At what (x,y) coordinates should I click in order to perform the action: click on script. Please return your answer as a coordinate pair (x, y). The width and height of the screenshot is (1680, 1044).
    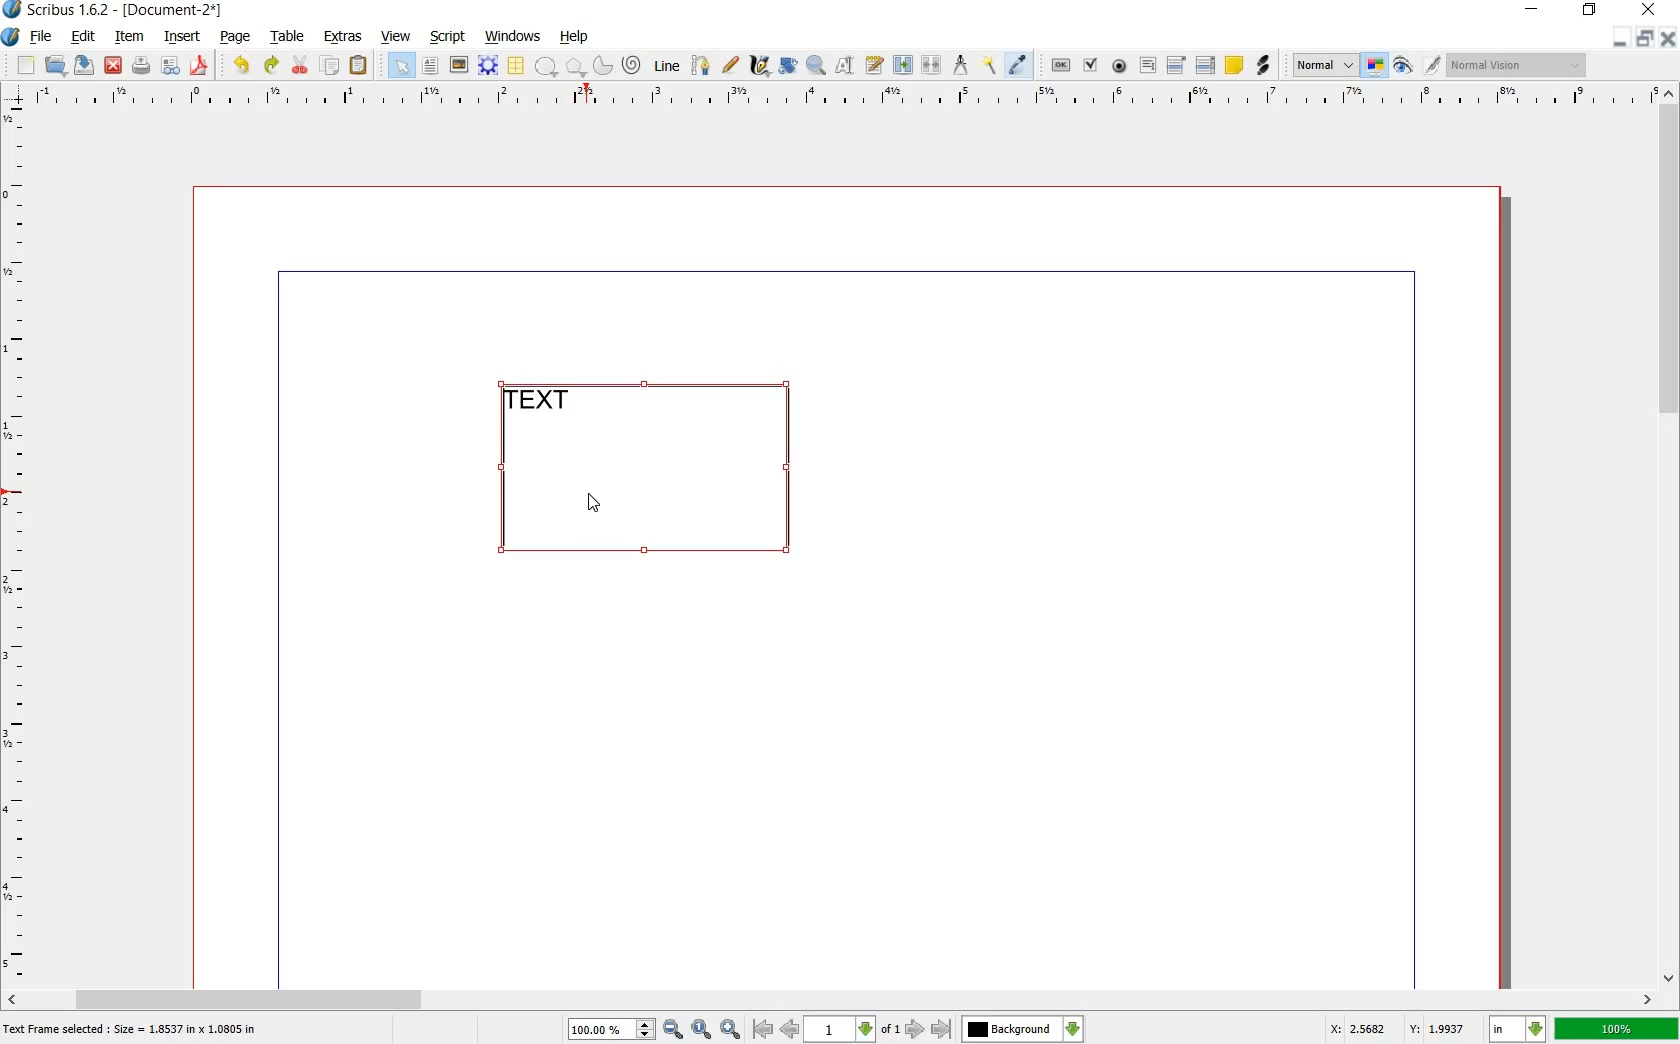
    Looking at the image, I should click on (449, 37).